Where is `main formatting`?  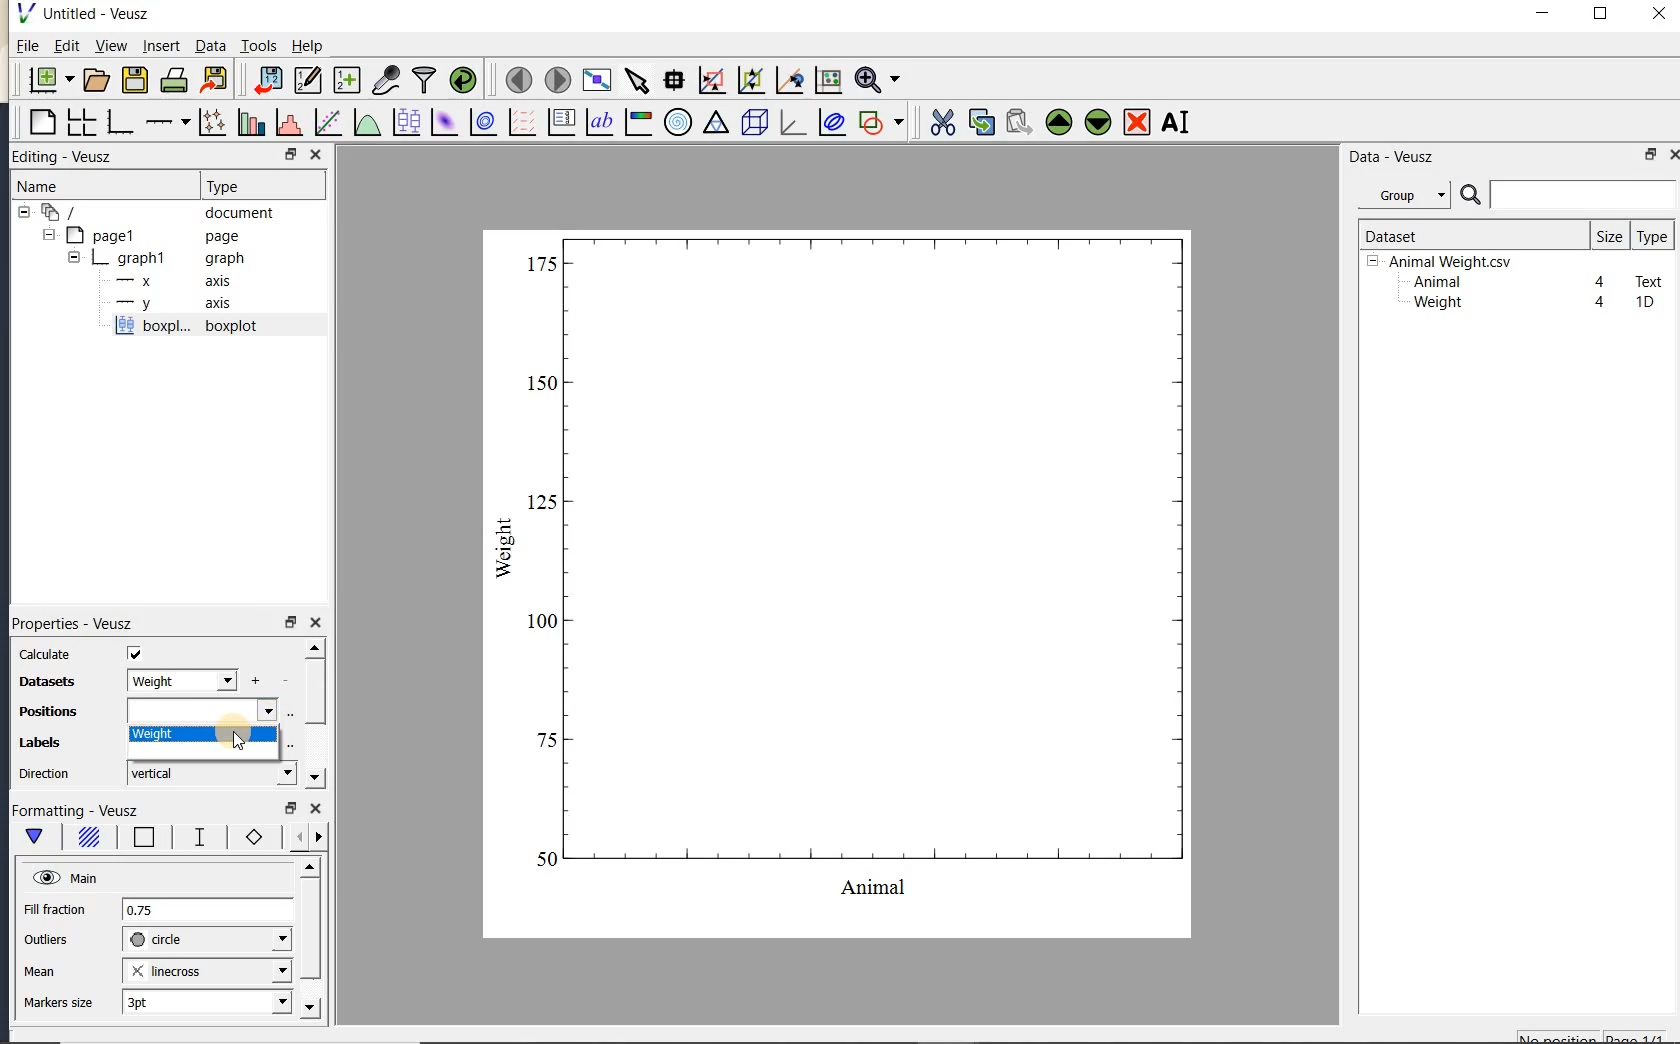
main formatting is located at coordinates (34, 840).